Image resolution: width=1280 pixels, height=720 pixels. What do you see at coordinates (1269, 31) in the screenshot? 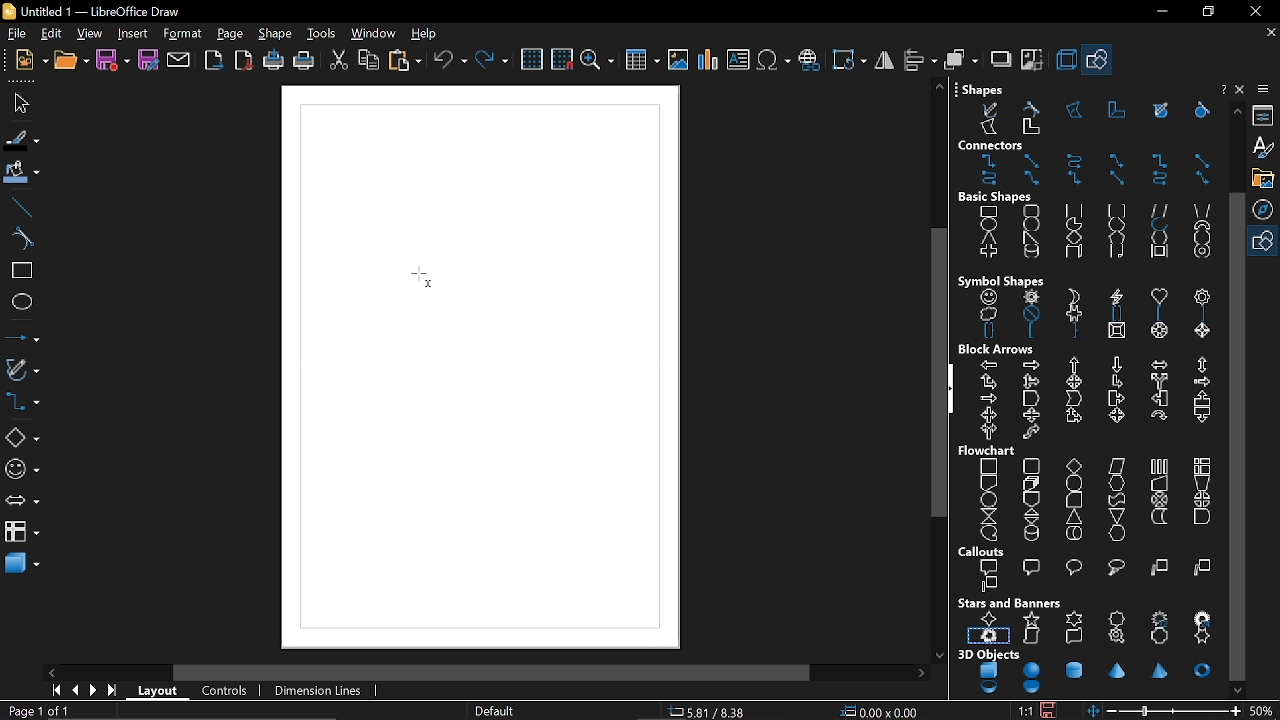
I see `Close tab` at bounding box center [1269, 31].